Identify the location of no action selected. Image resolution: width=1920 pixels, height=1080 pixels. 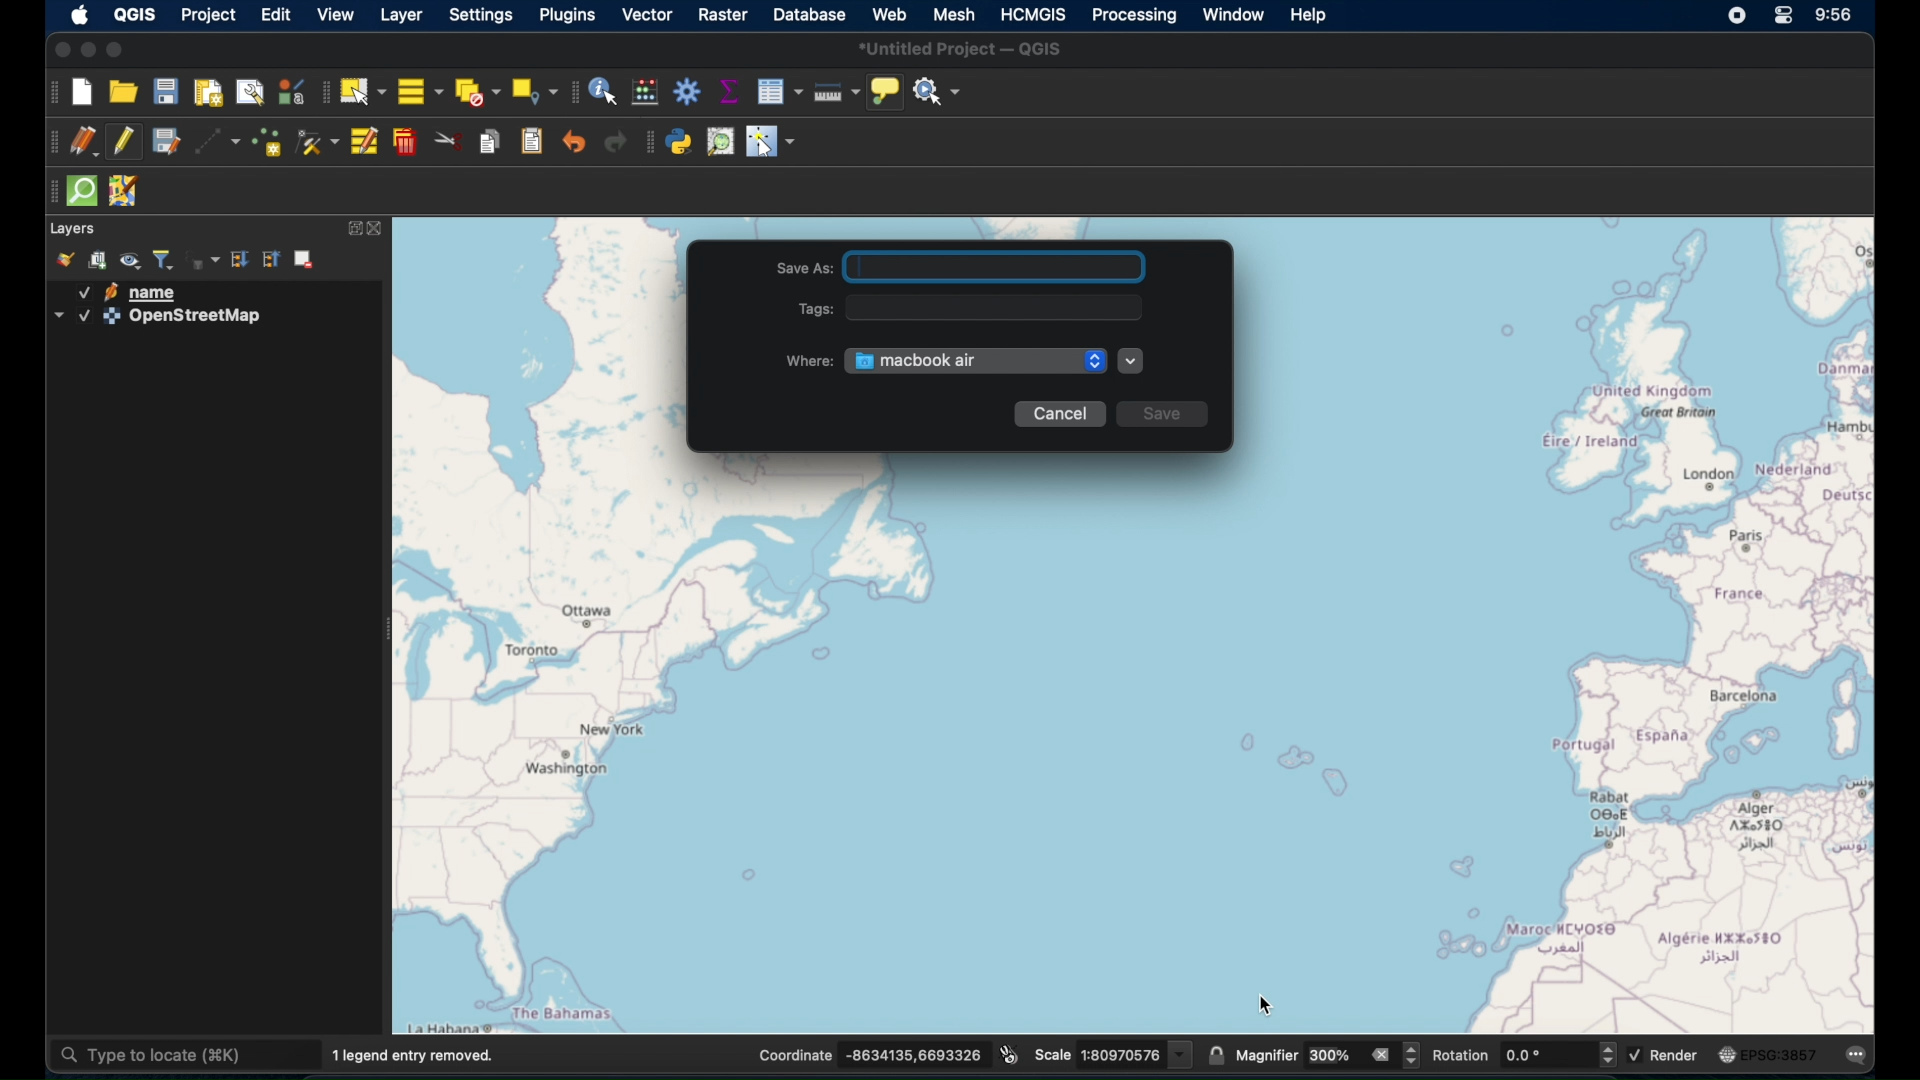
(938, 93).